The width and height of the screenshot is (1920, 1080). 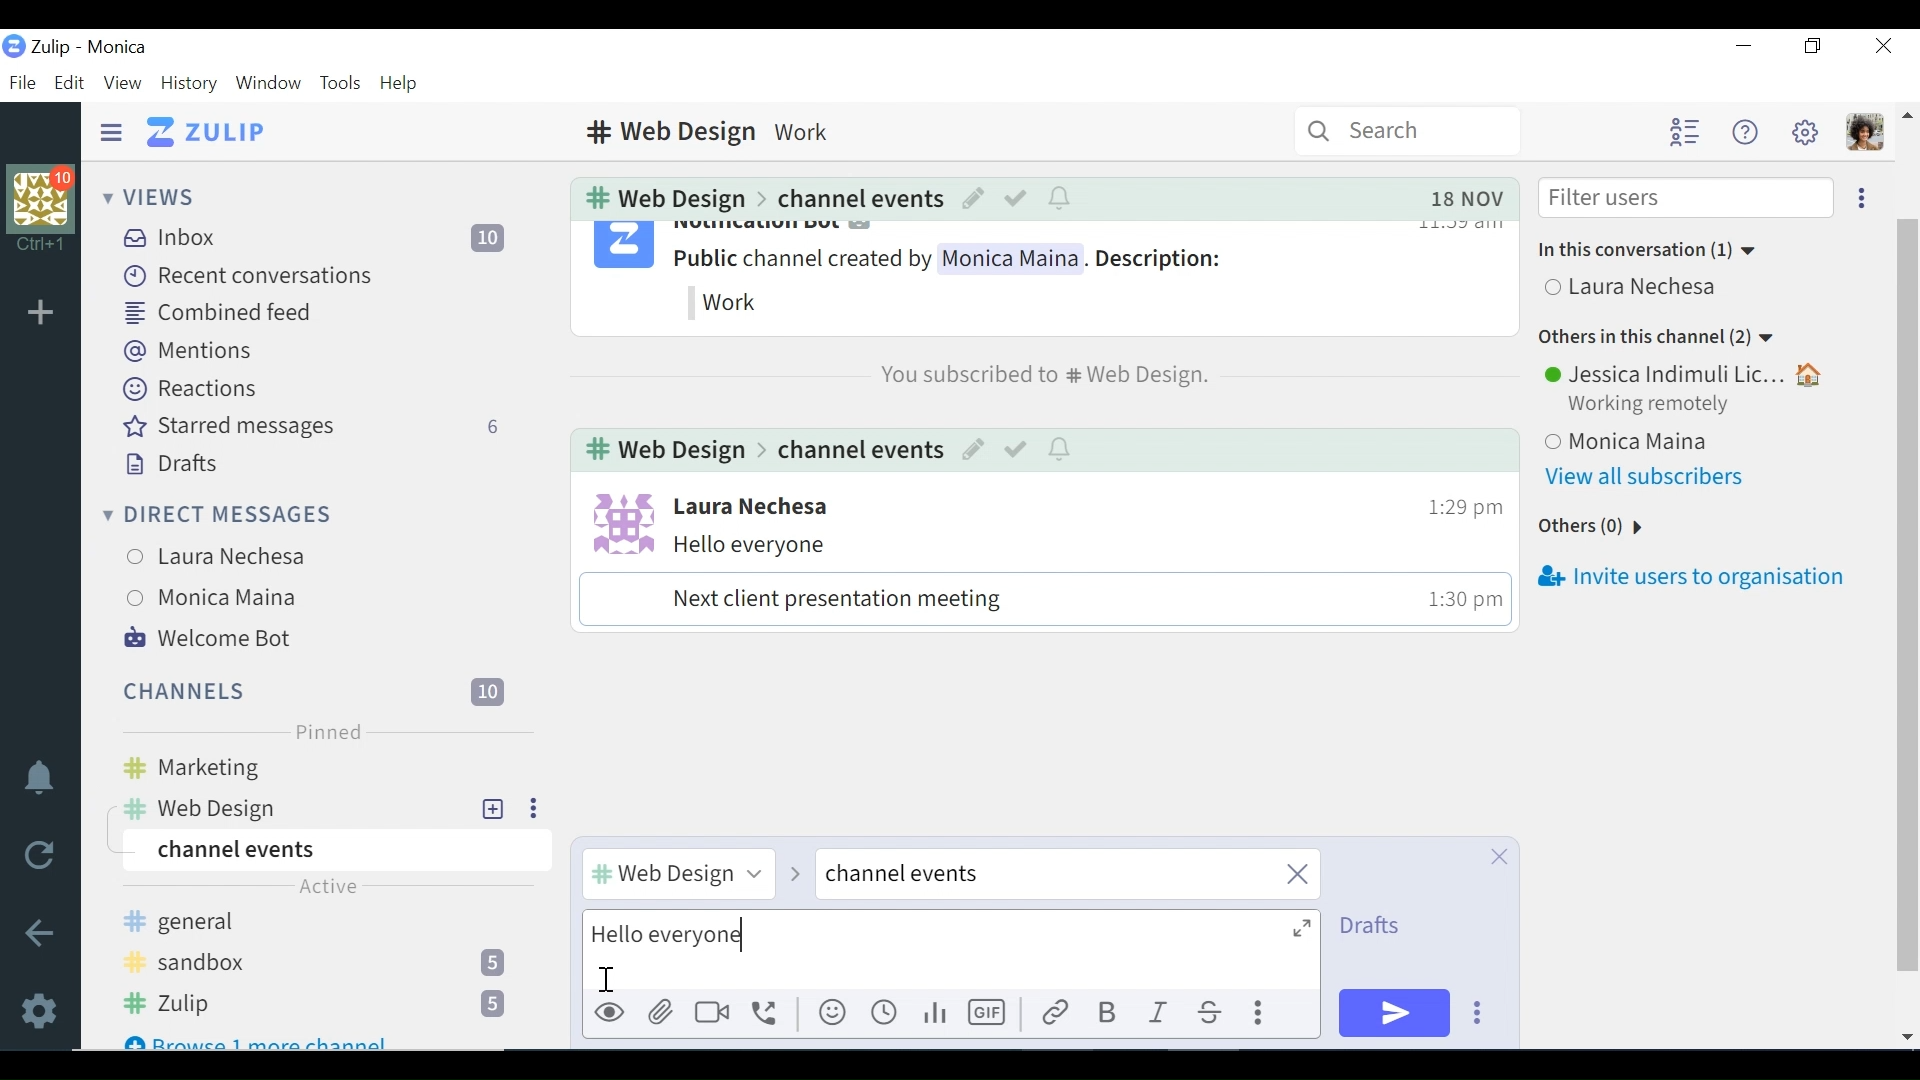 I want to click on Active label, so click(x=329, y=891).